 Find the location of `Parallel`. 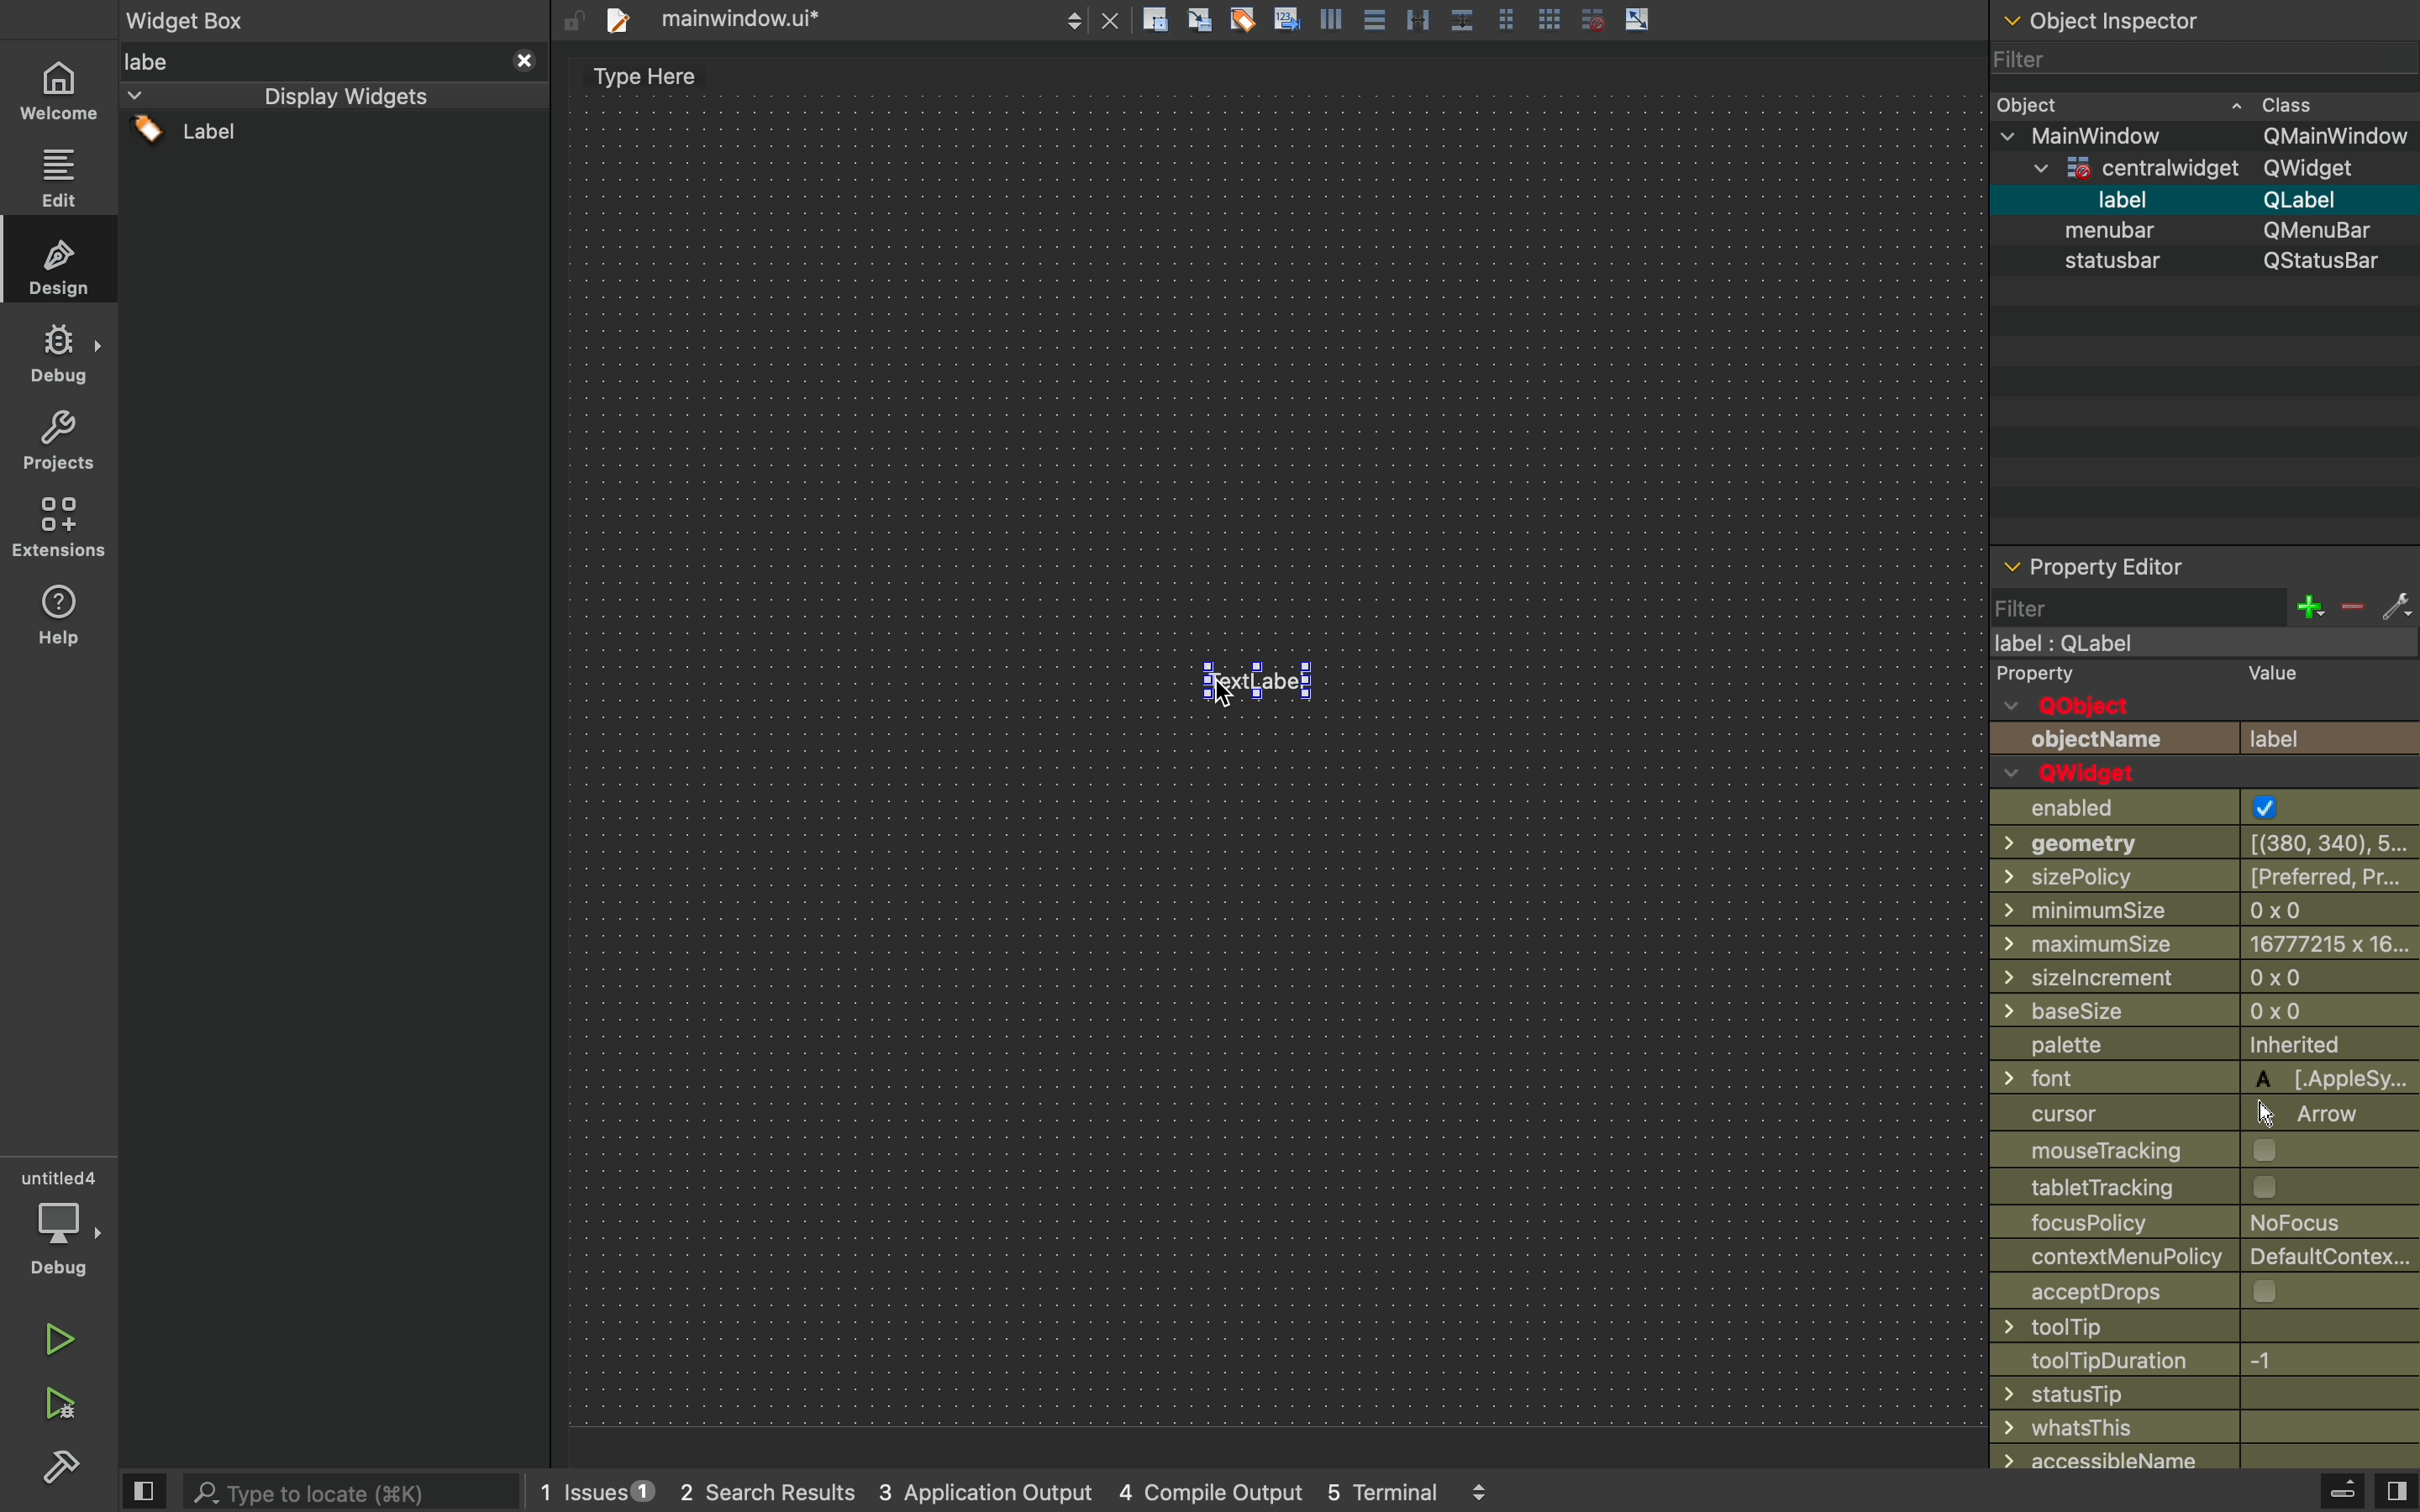

Parallel is located at coordinates (1422, 19).